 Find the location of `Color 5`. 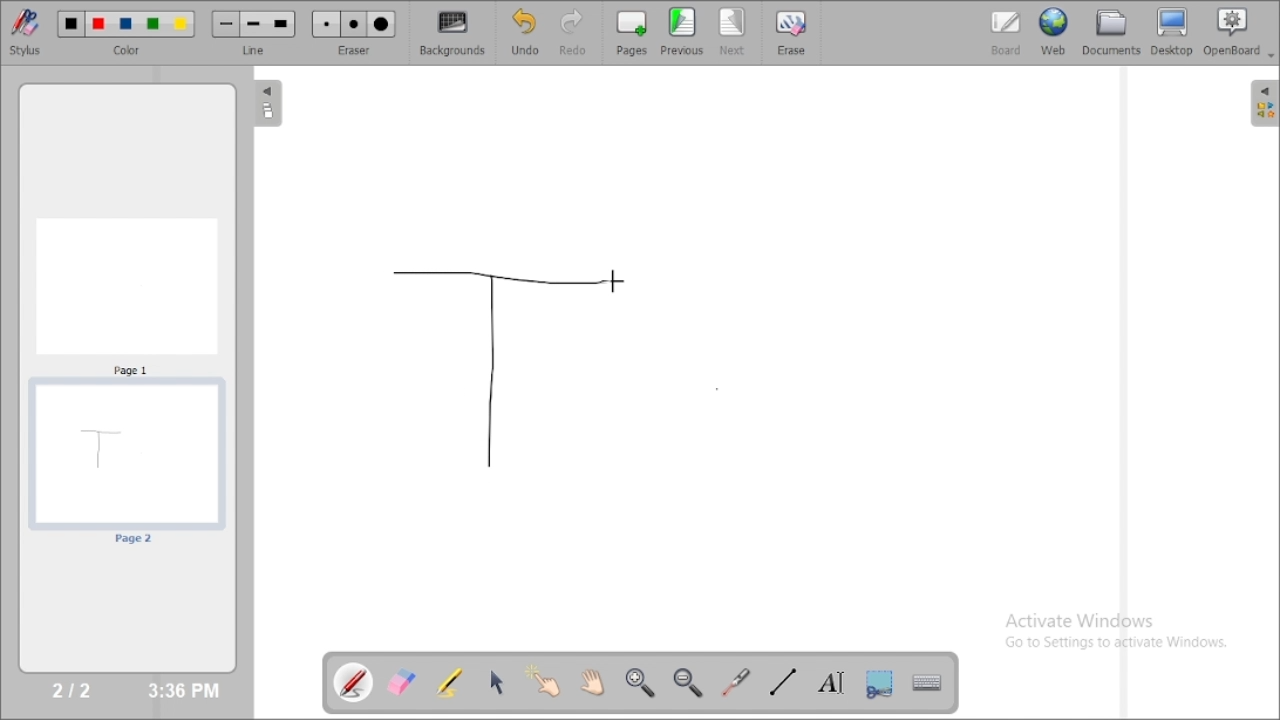

Color 5 is located at coordinates (181, 24).